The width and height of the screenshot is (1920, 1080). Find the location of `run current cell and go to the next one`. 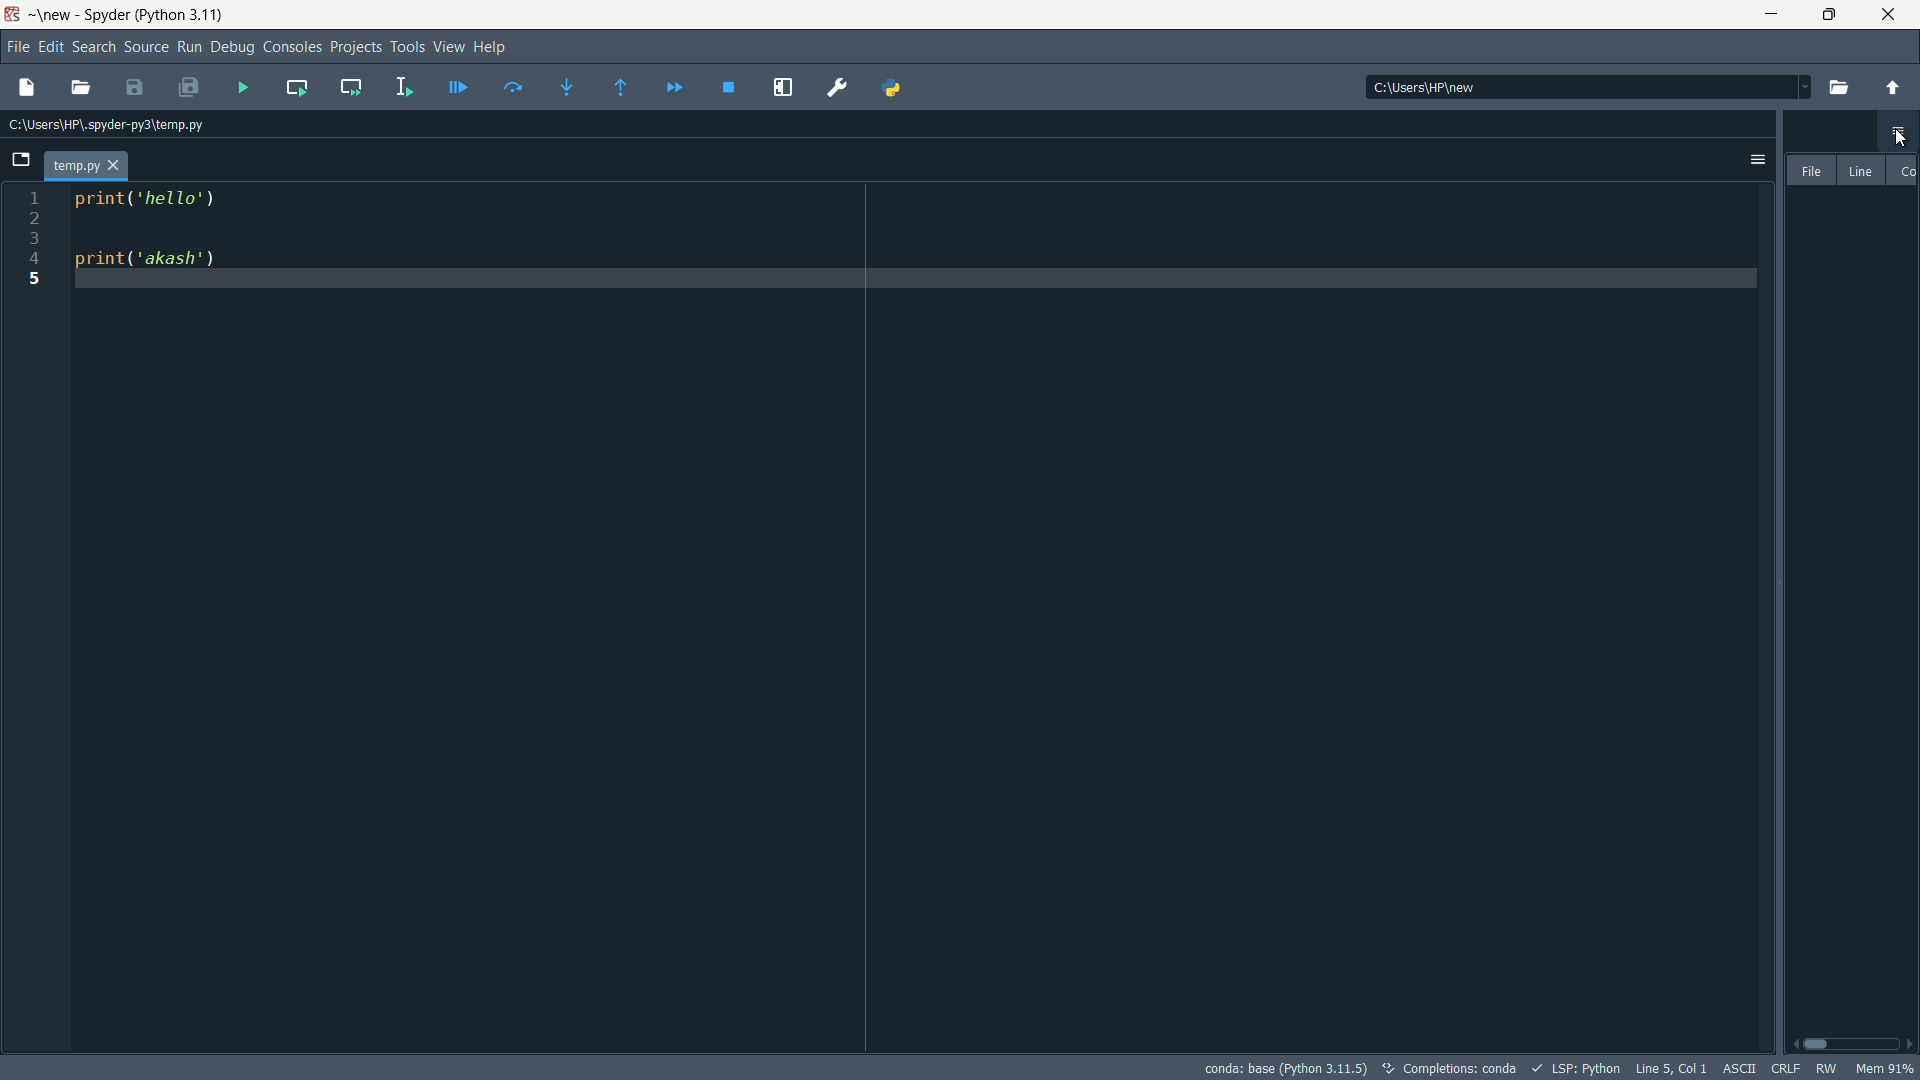

run current cell and go to the next one is located at coordinates (345, 86).